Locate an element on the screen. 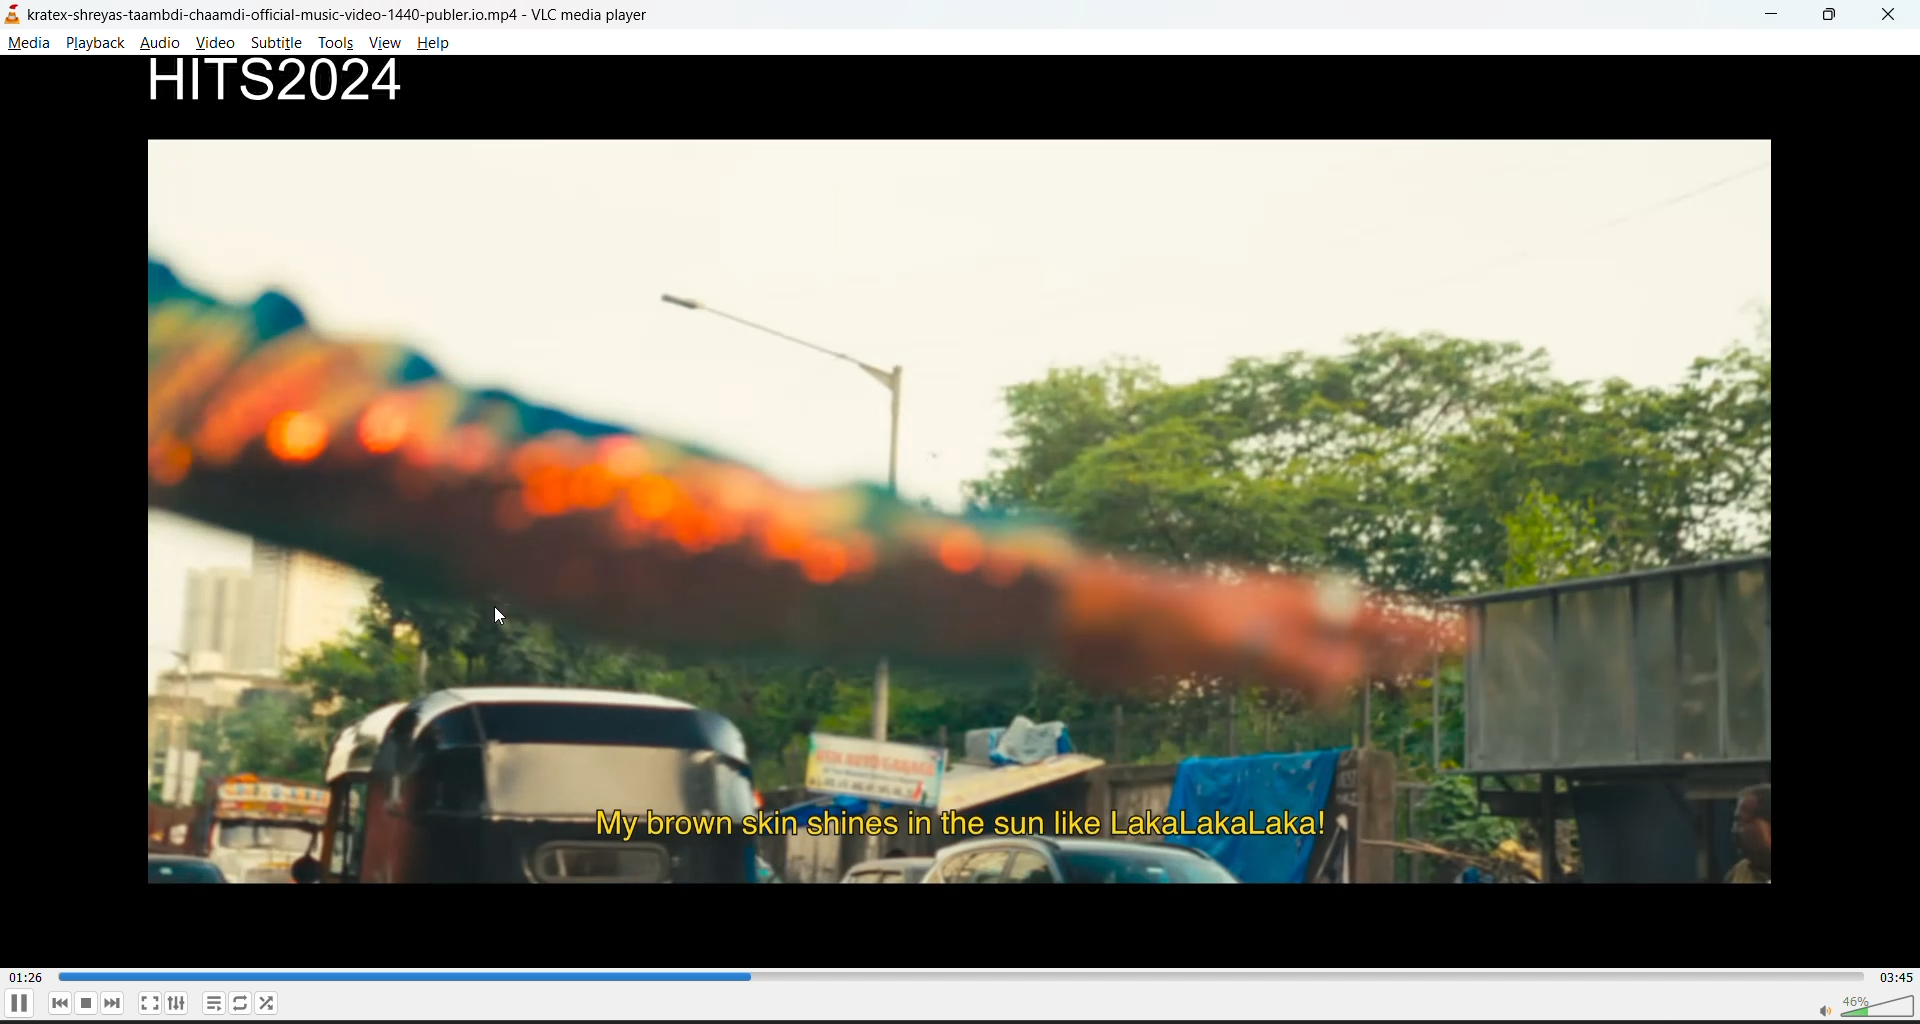 This screenshot has width=1920, height=1024. volume is located at coordinates (1859, 1006).